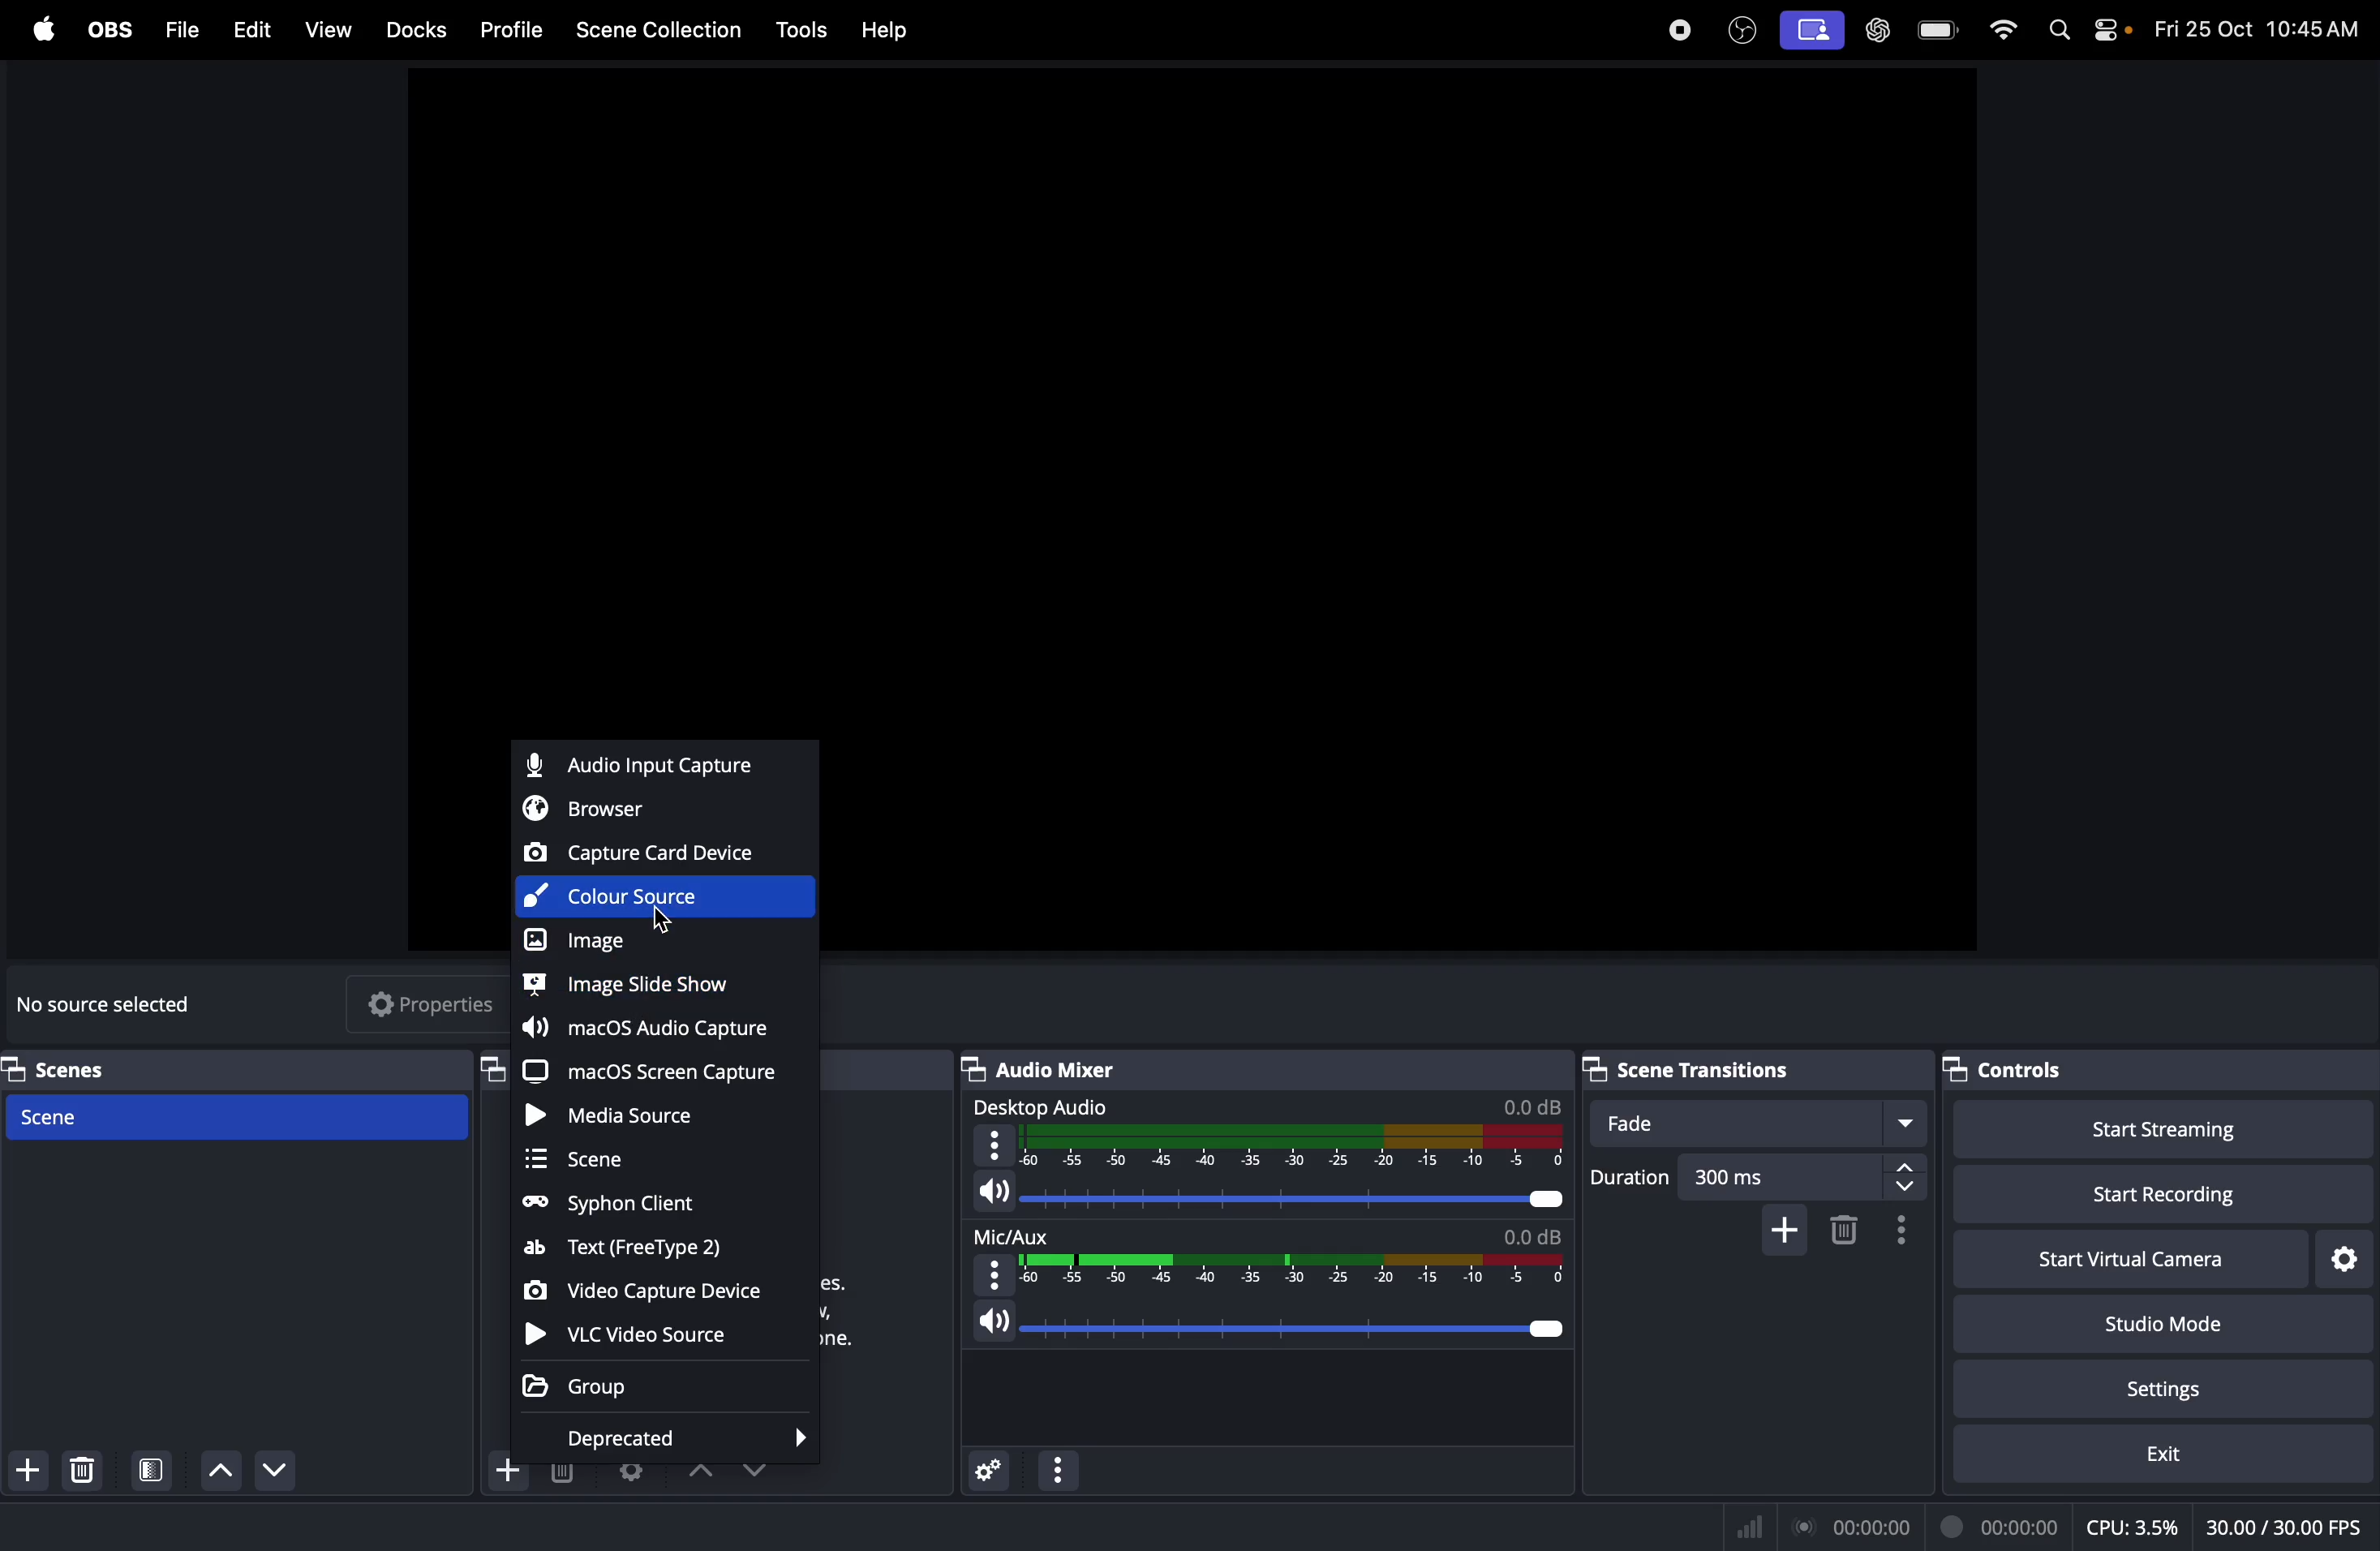  What do you see at coordinates (1847, 1230) in the screenshot?
I see `remove configurable` at bounding box center [1847, 1230].